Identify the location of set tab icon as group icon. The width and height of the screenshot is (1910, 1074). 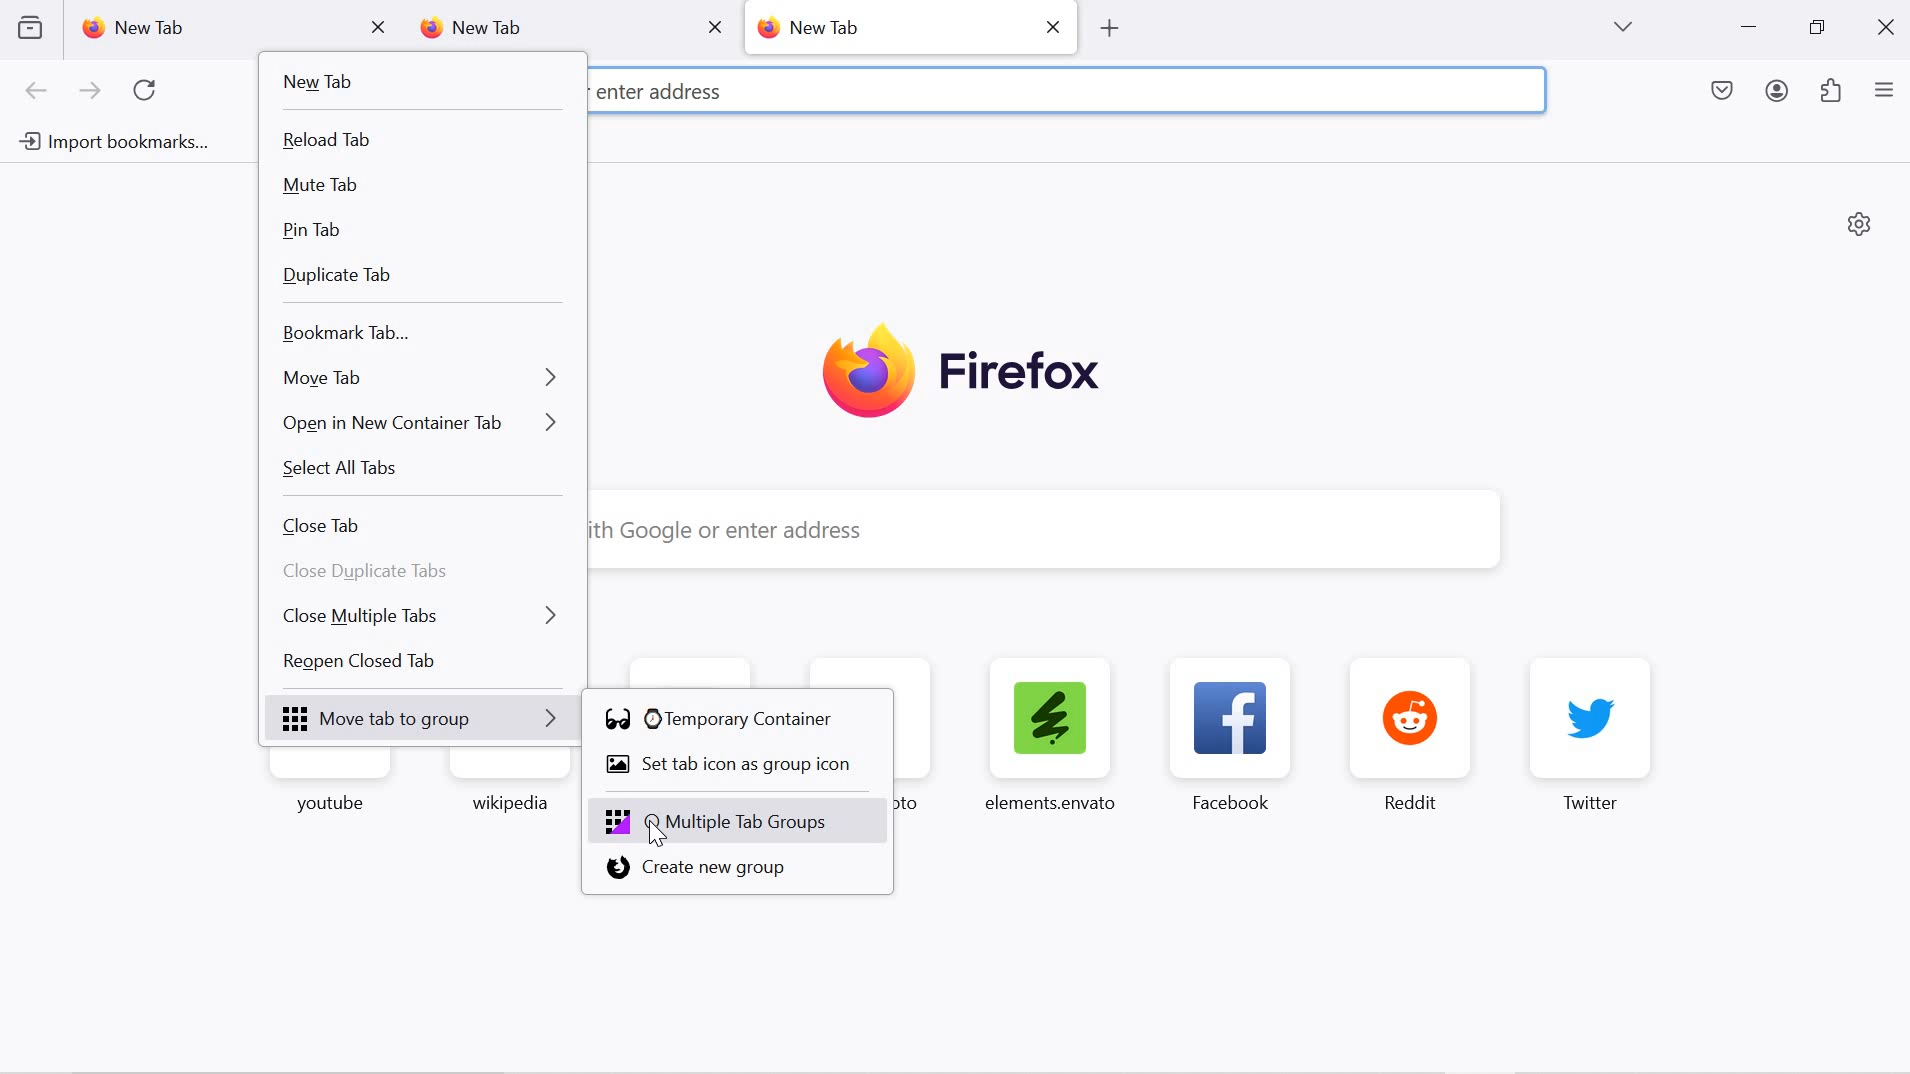
(740, 767).